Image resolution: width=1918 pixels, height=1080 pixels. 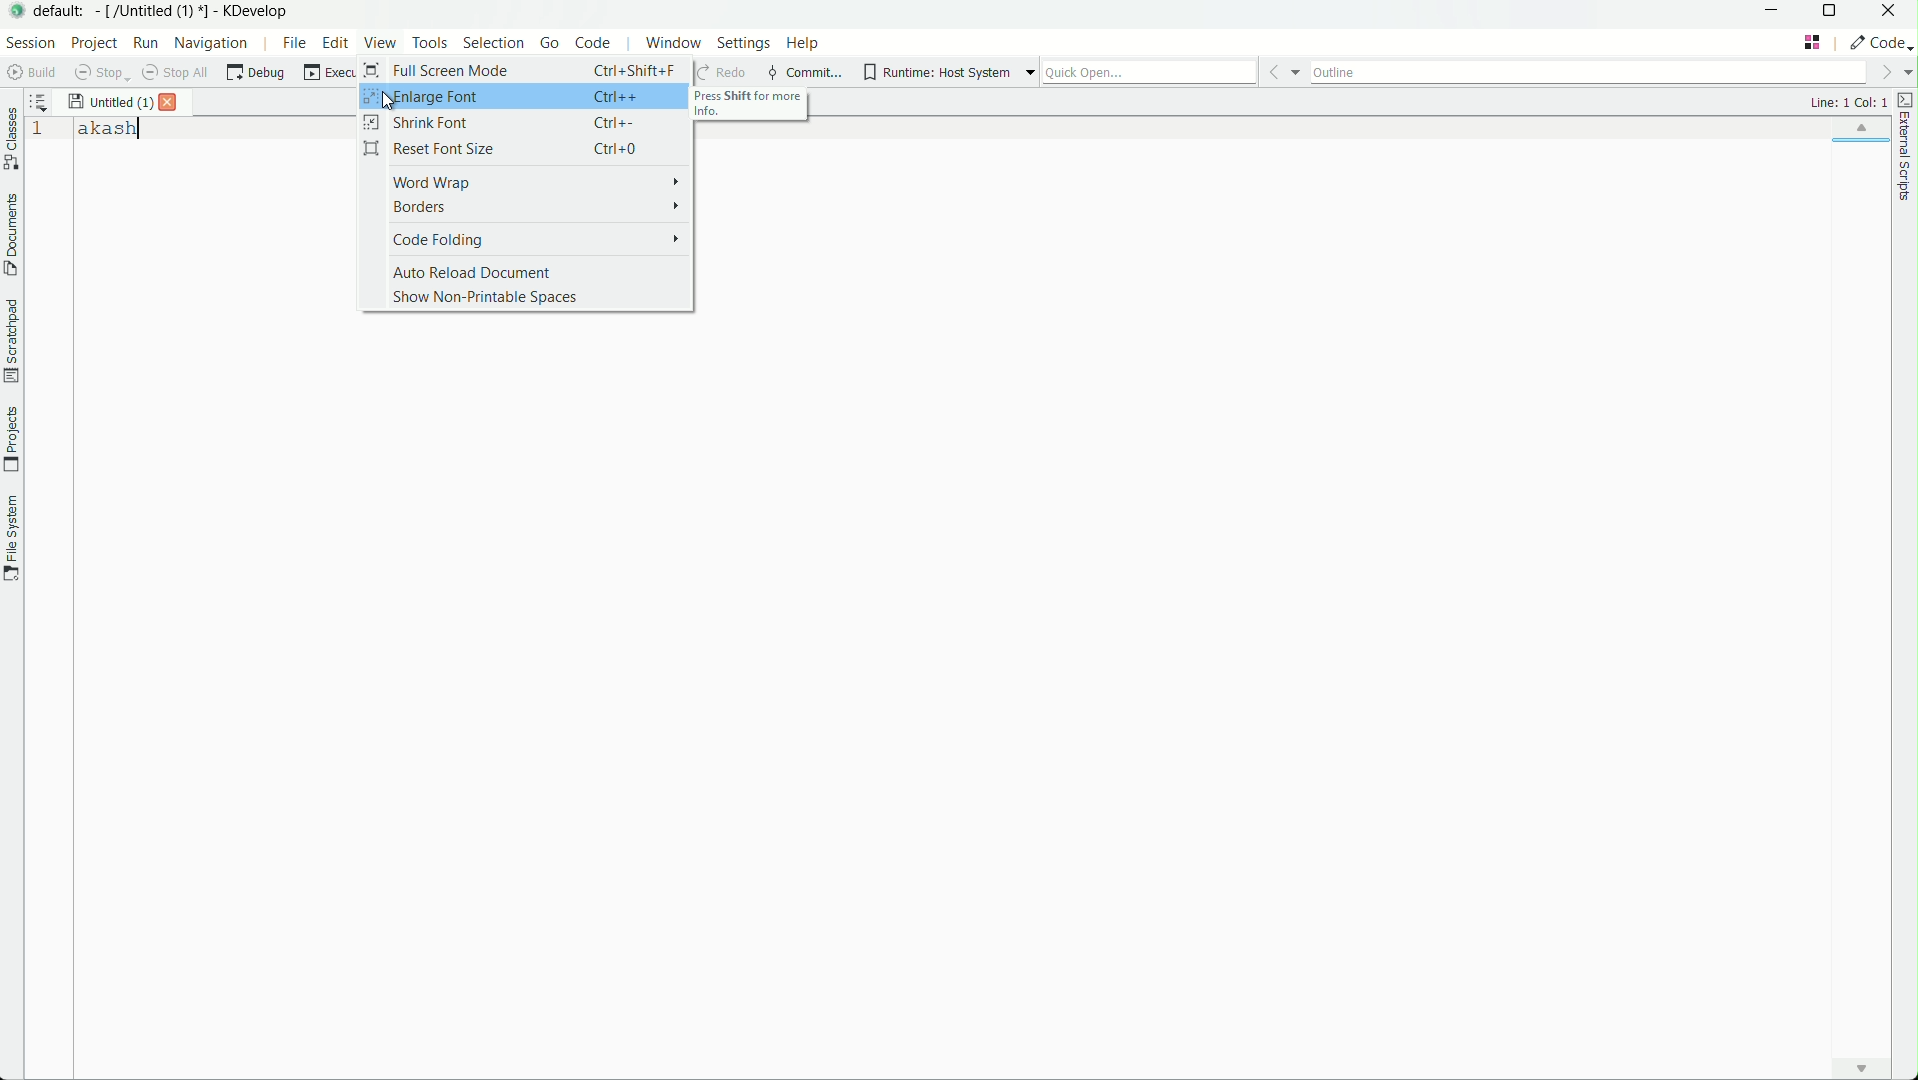 What do you see at coordinates (13, 441) in the screenshot?
I see `projects` at bounding box center [13, 441].